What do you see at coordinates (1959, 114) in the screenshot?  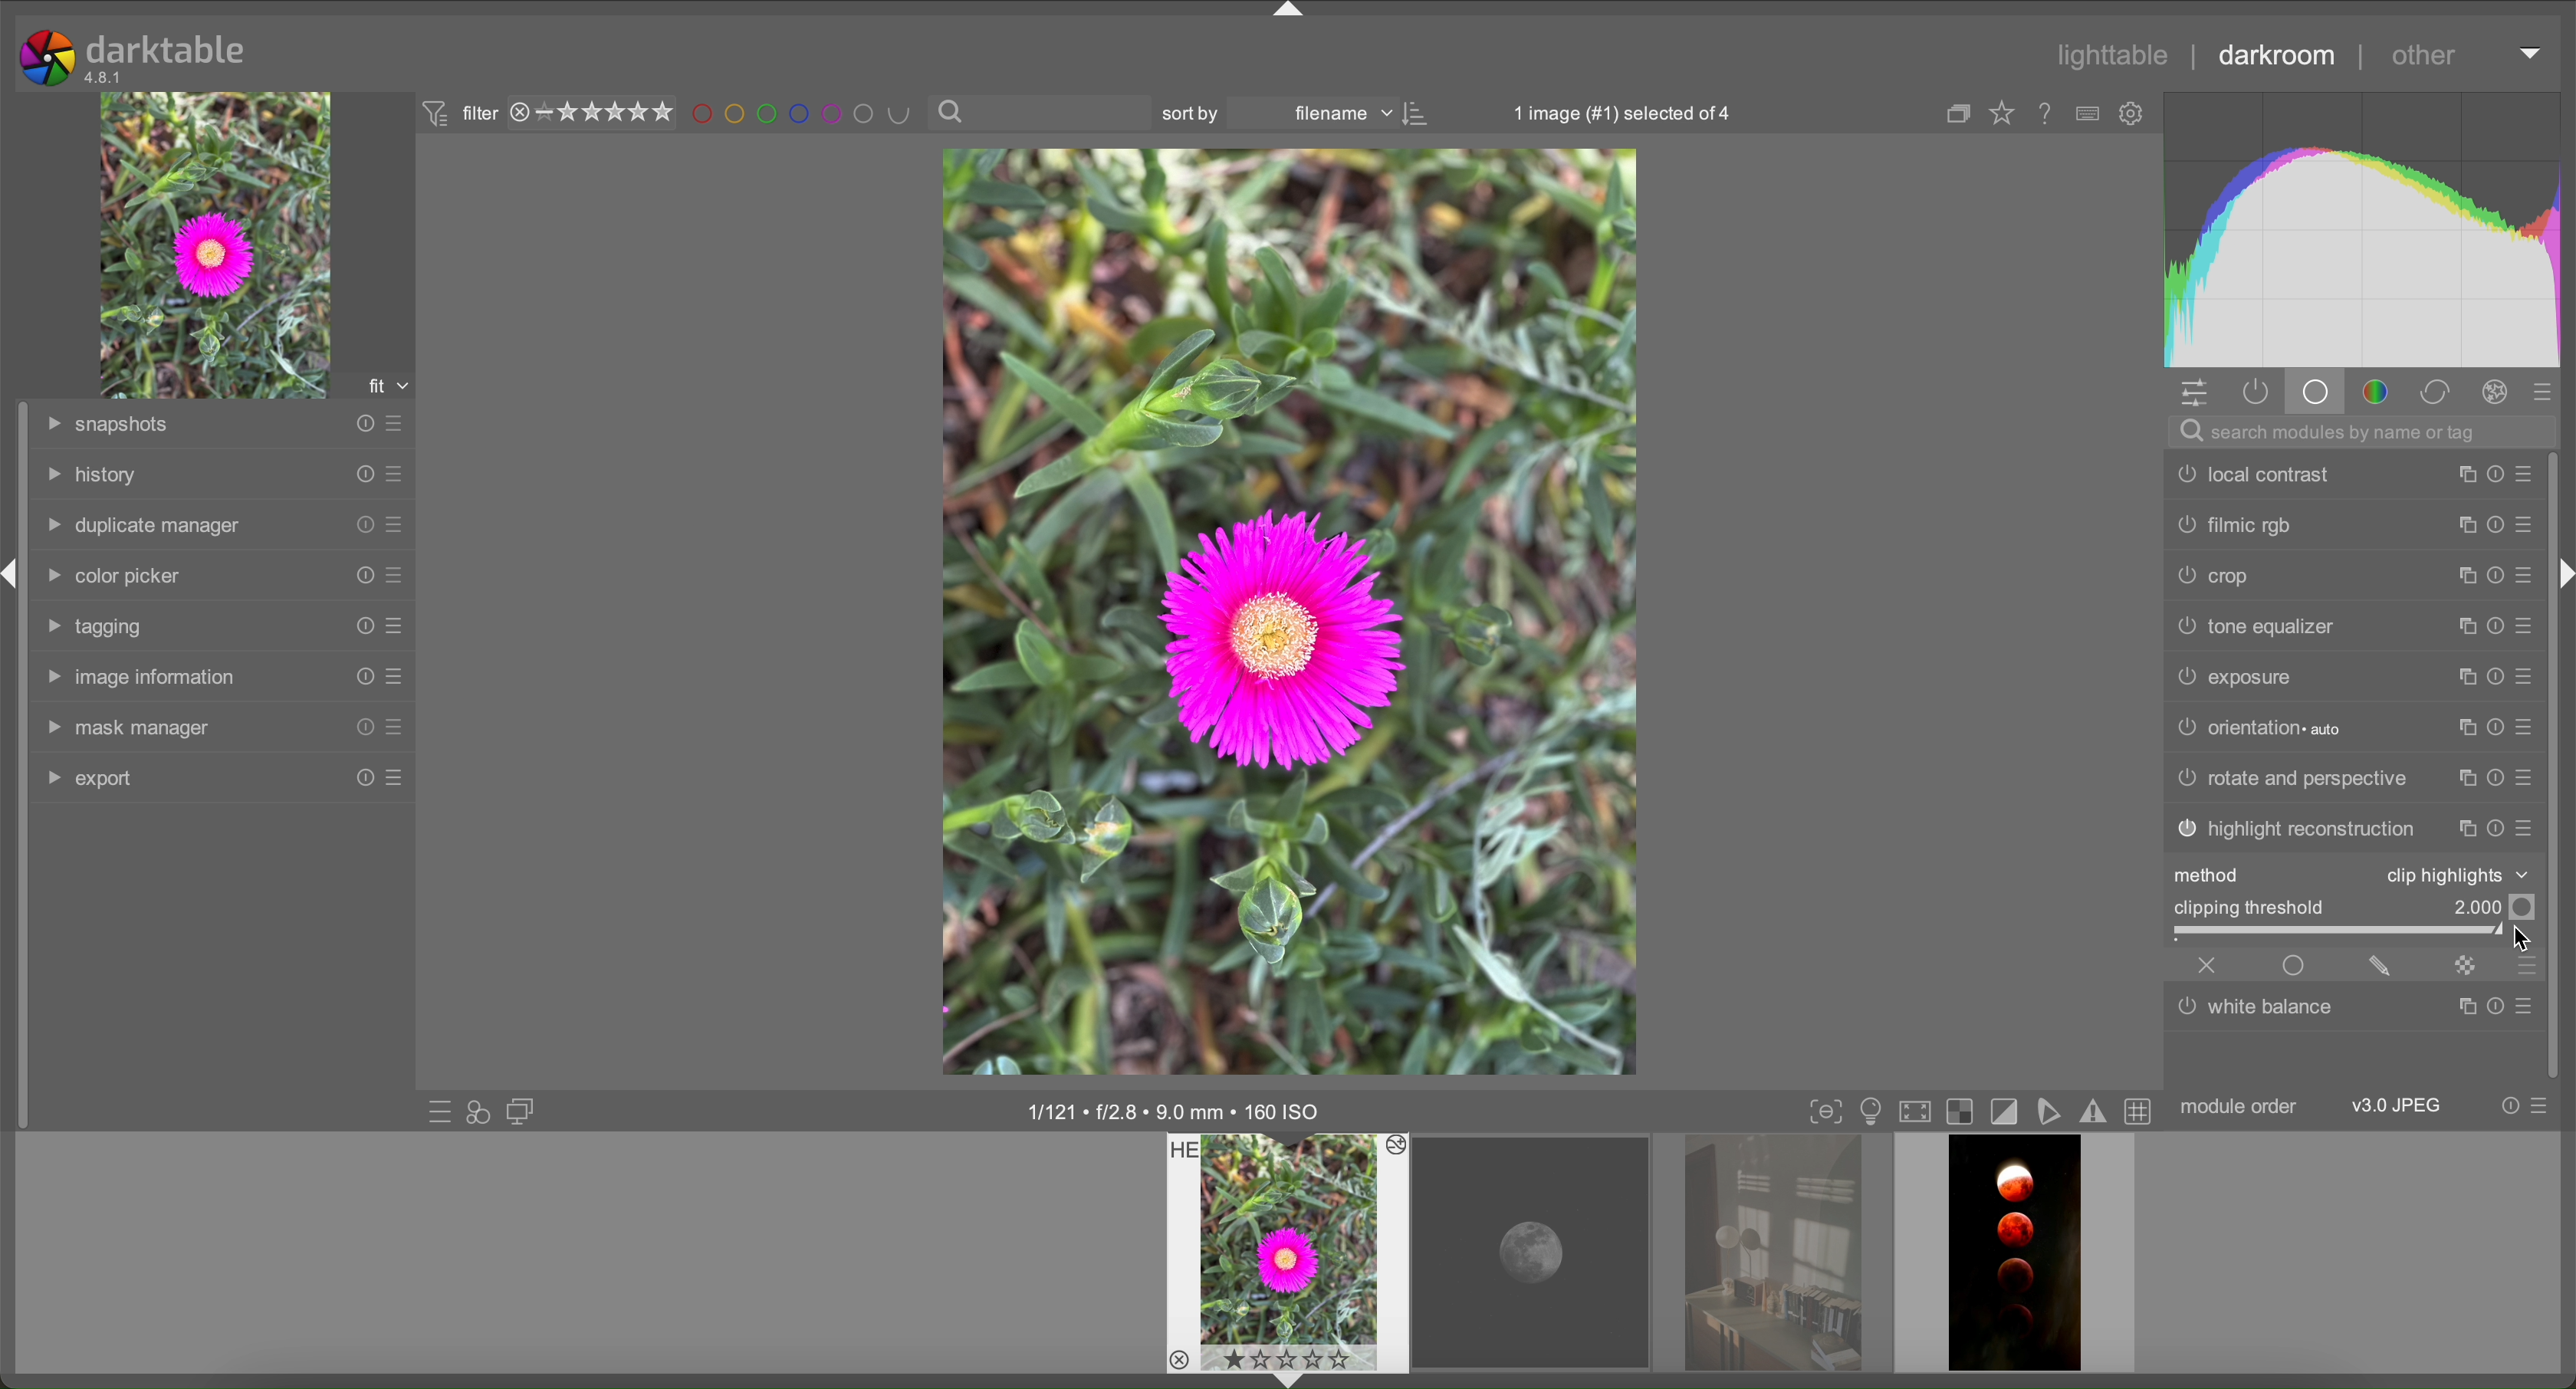 I see `copy` at bounding box center [1959, 114].